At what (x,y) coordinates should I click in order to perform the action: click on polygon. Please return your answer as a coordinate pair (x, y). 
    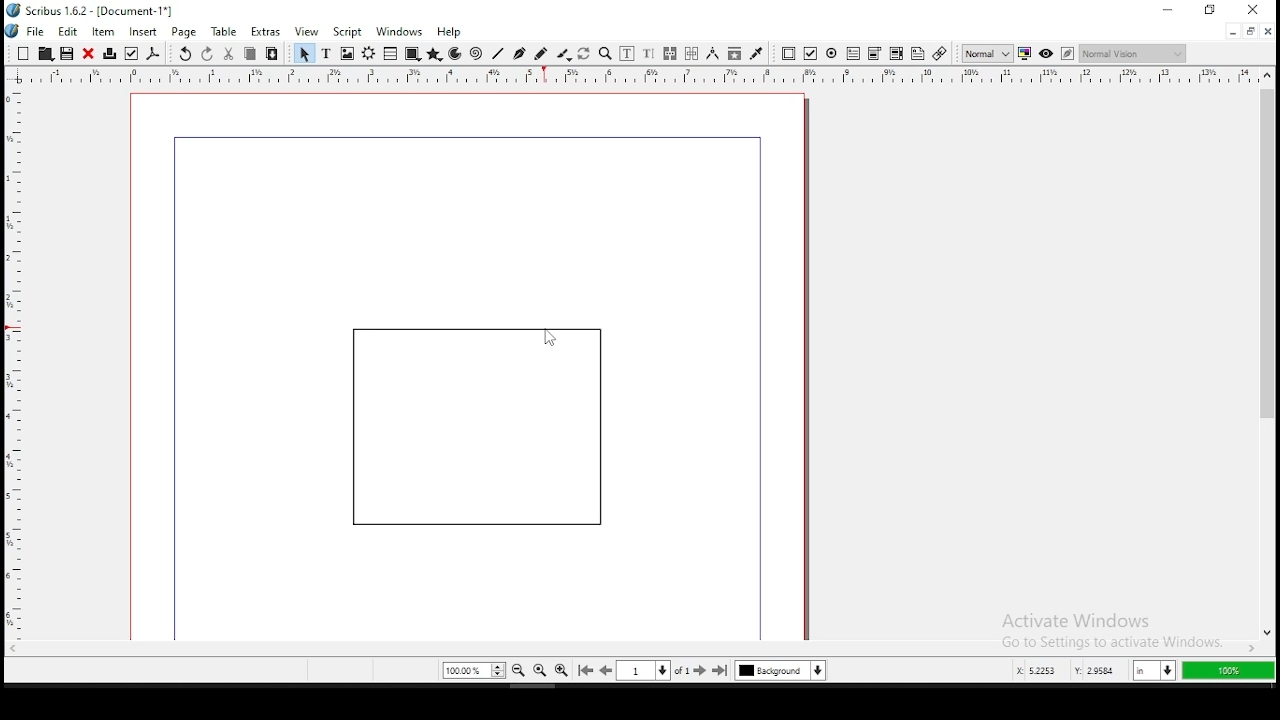
    Looking at the image, I should click on (435, 54).